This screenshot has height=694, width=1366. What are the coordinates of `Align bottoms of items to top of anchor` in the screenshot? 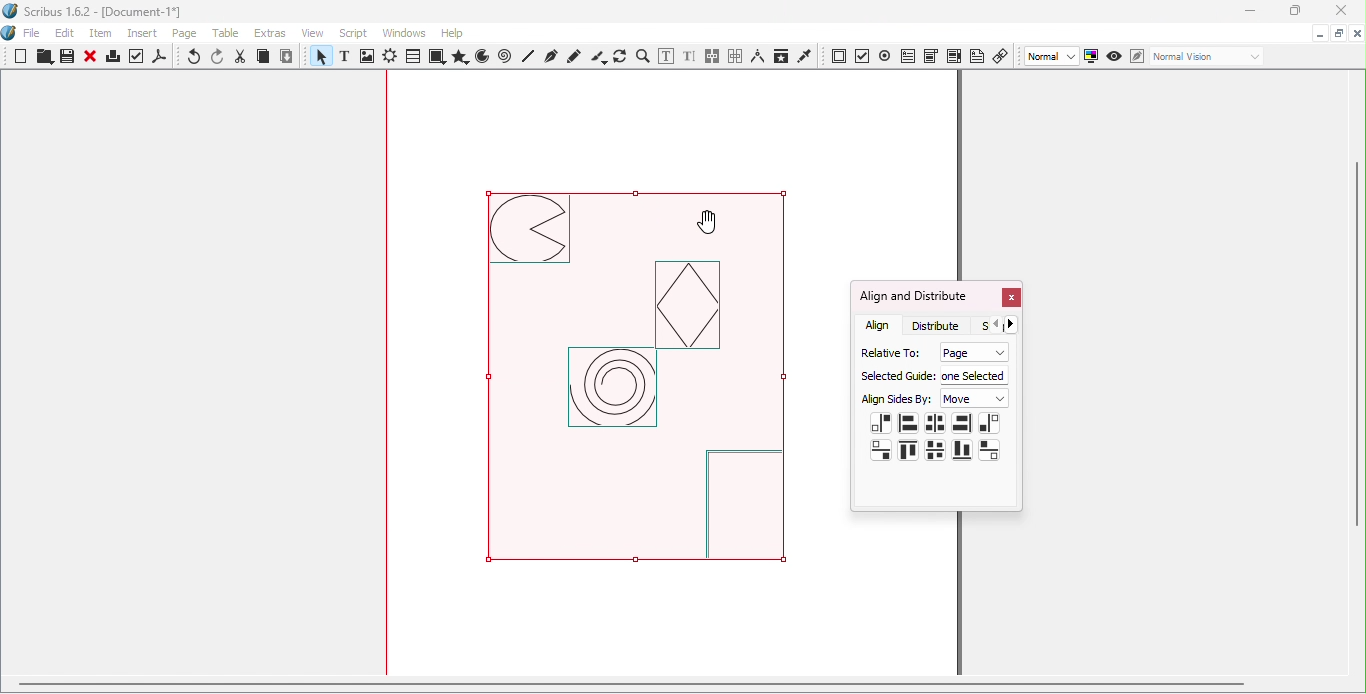 It's located at (882, 450).